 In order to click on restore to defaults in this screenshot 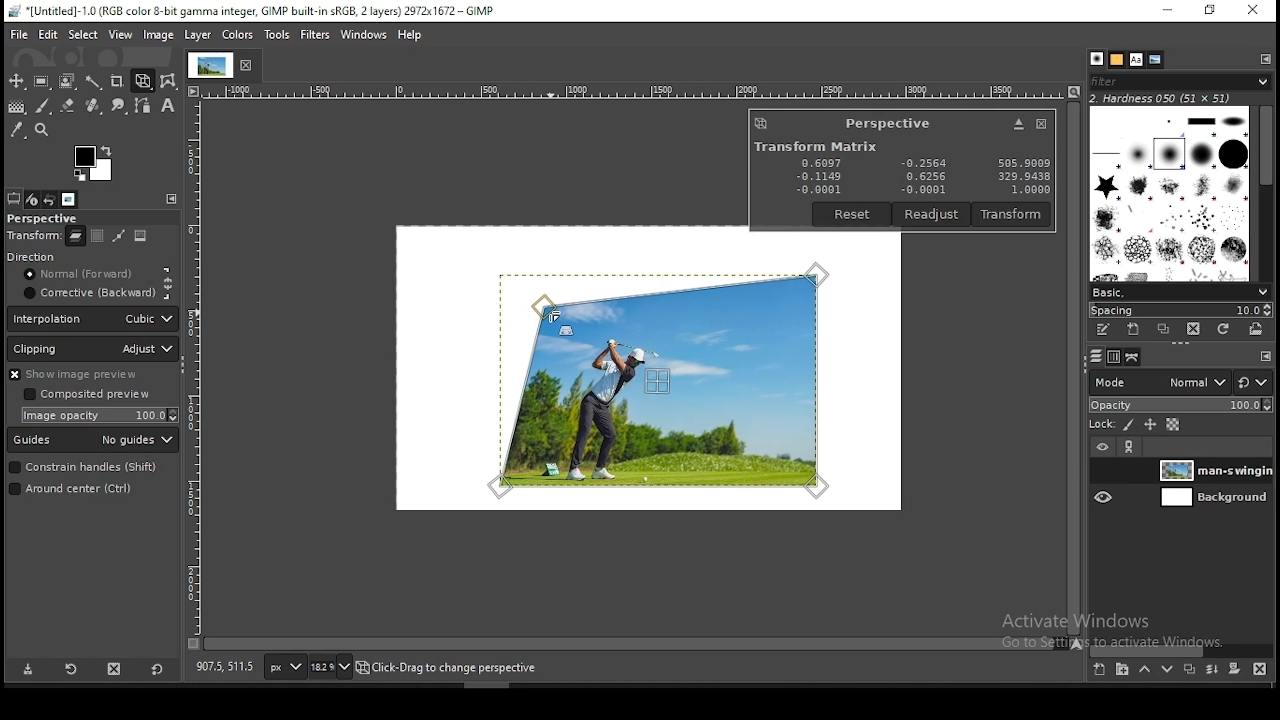, I will do `click(156, 668)`.